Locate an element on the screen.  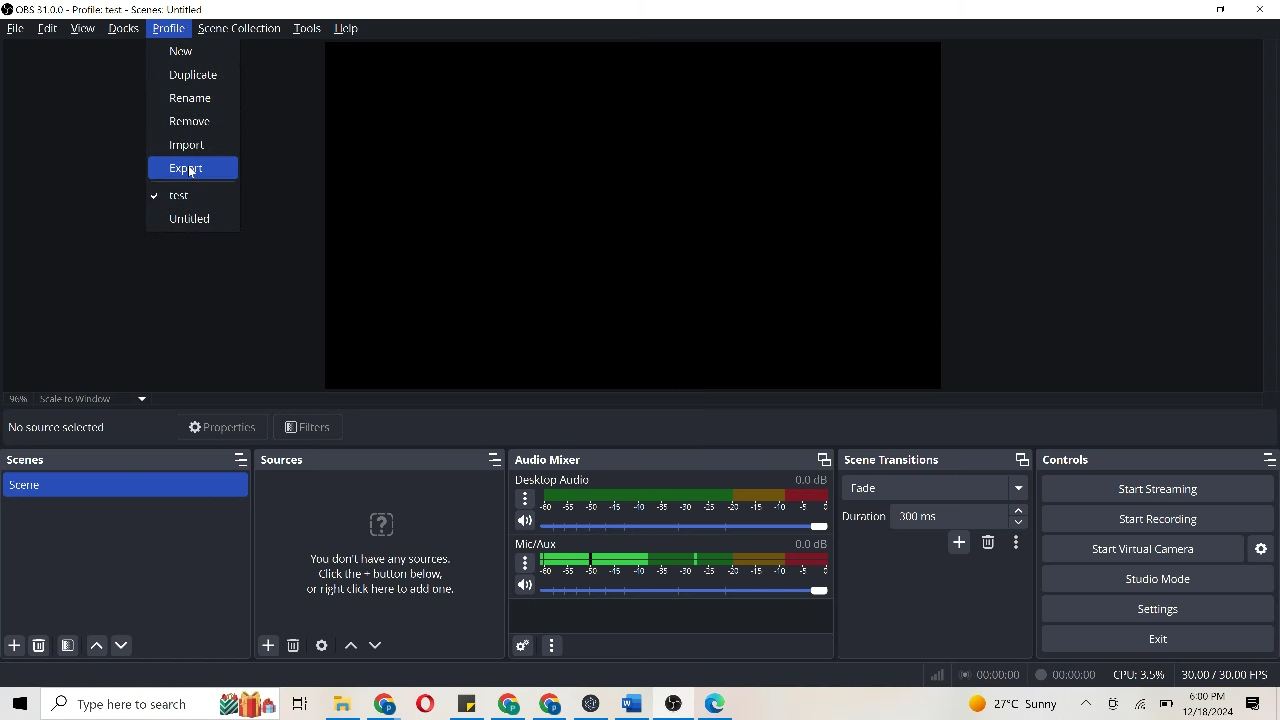
word is located at coordinates (641, 701).